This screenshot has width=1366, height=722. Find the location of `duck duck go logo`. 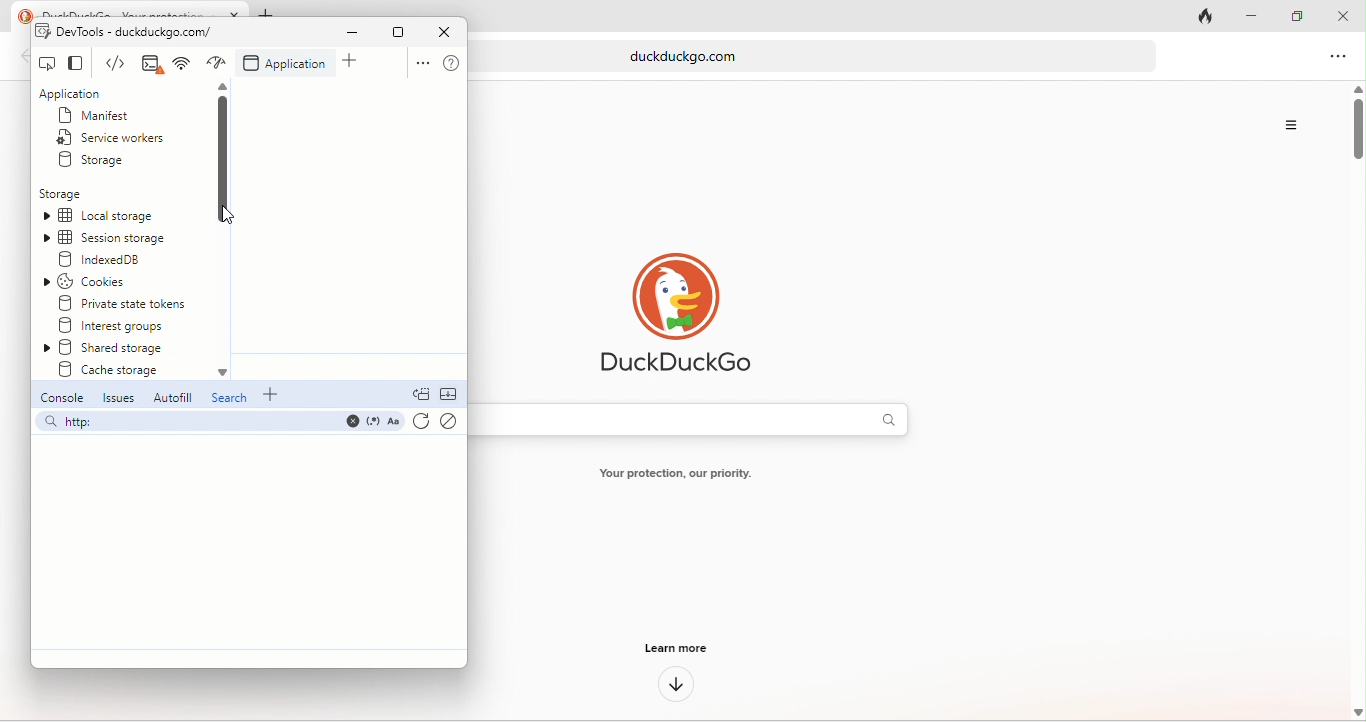

duck duck go logo is located at coordinates (674, 314).